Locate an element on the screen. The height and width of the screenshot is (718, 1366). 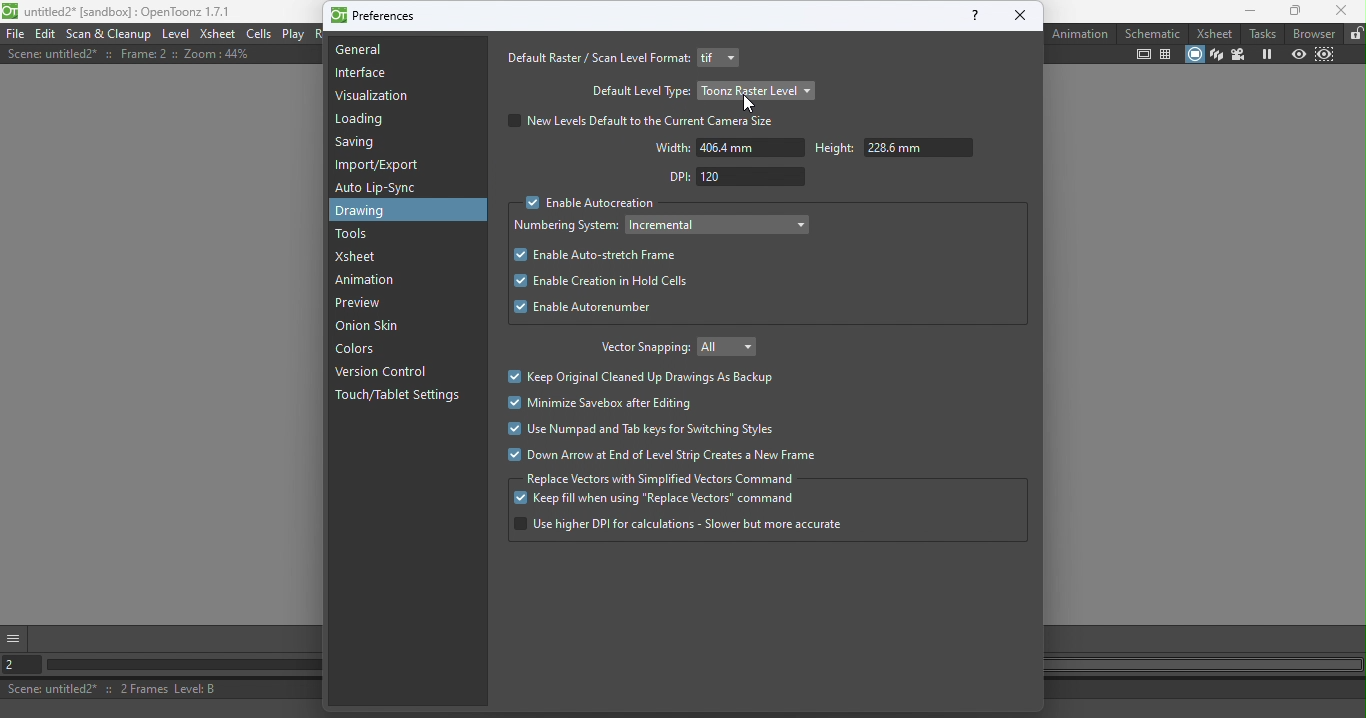
Play is located at coordinates (293, 34).